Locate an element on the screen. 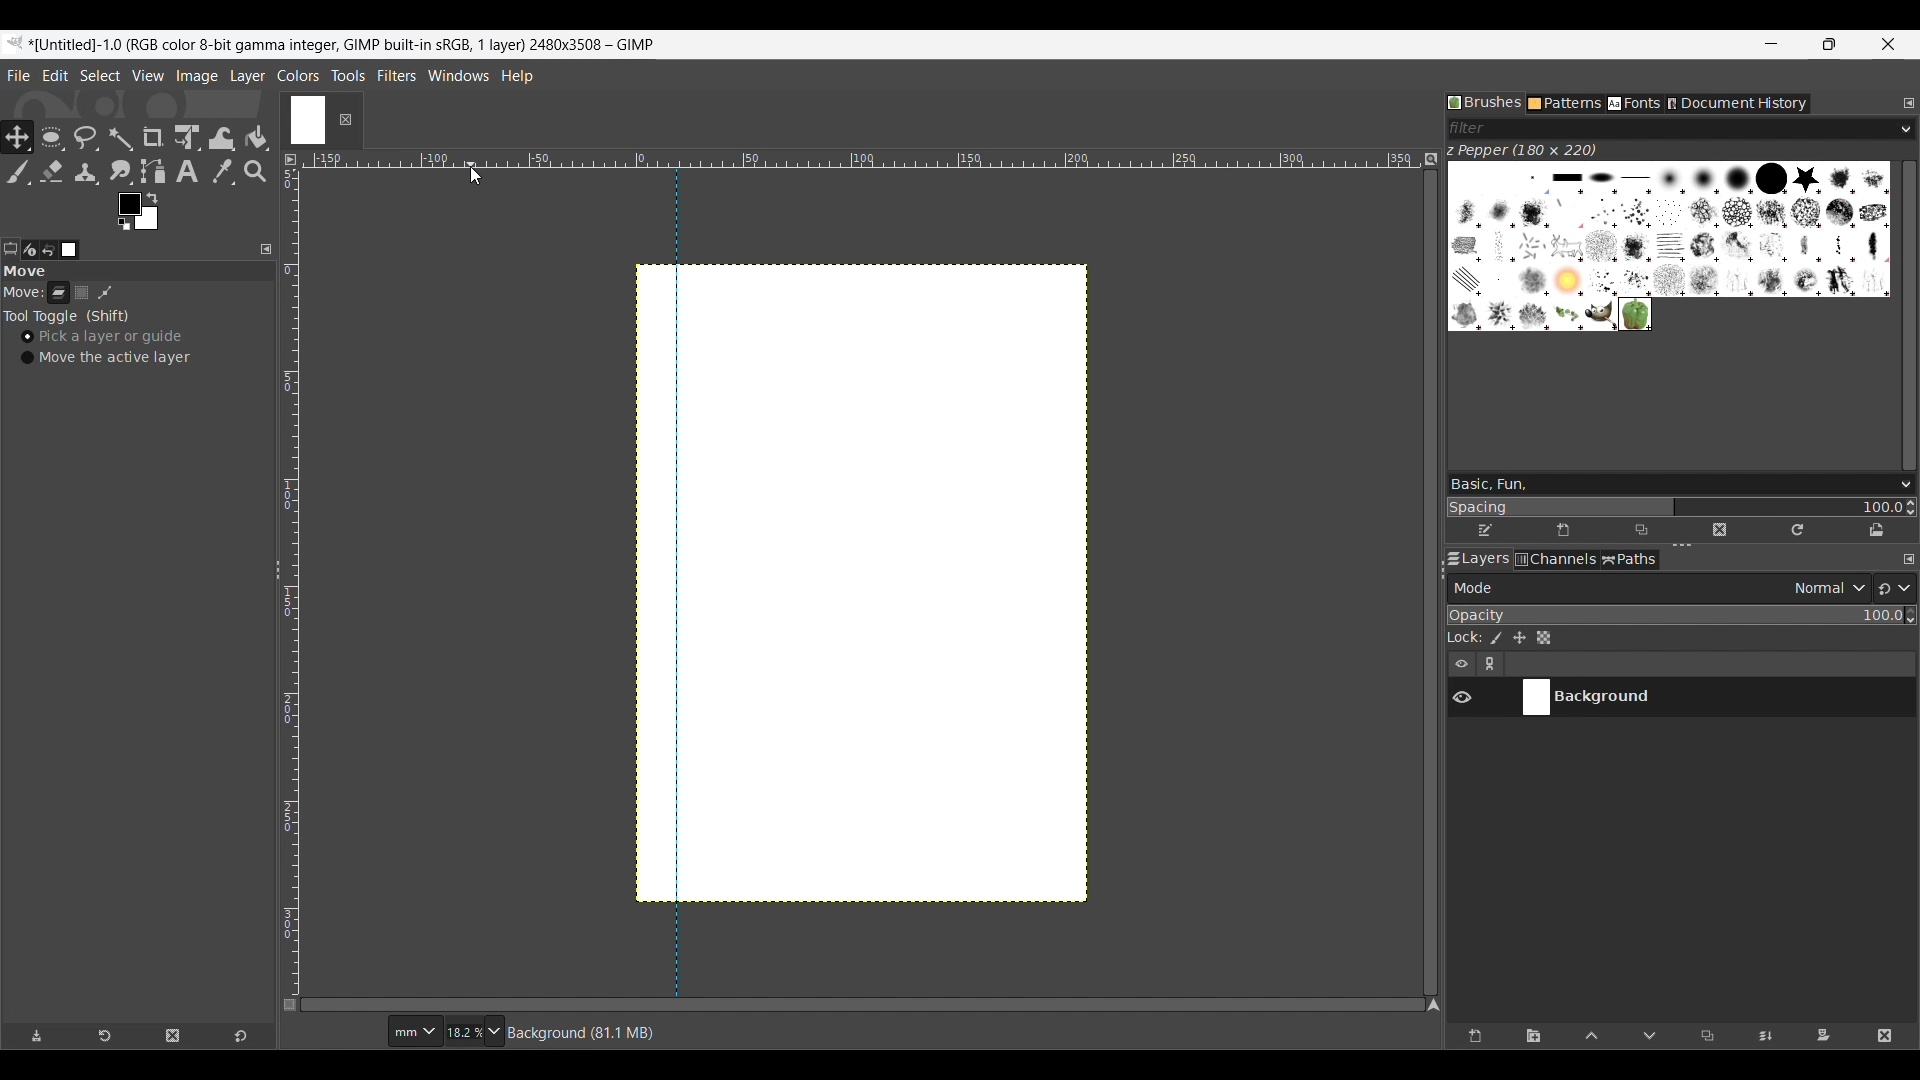 The width and height of the screenshot is (1920, 1080). Canvas space is located at coordinates (1002, 582).